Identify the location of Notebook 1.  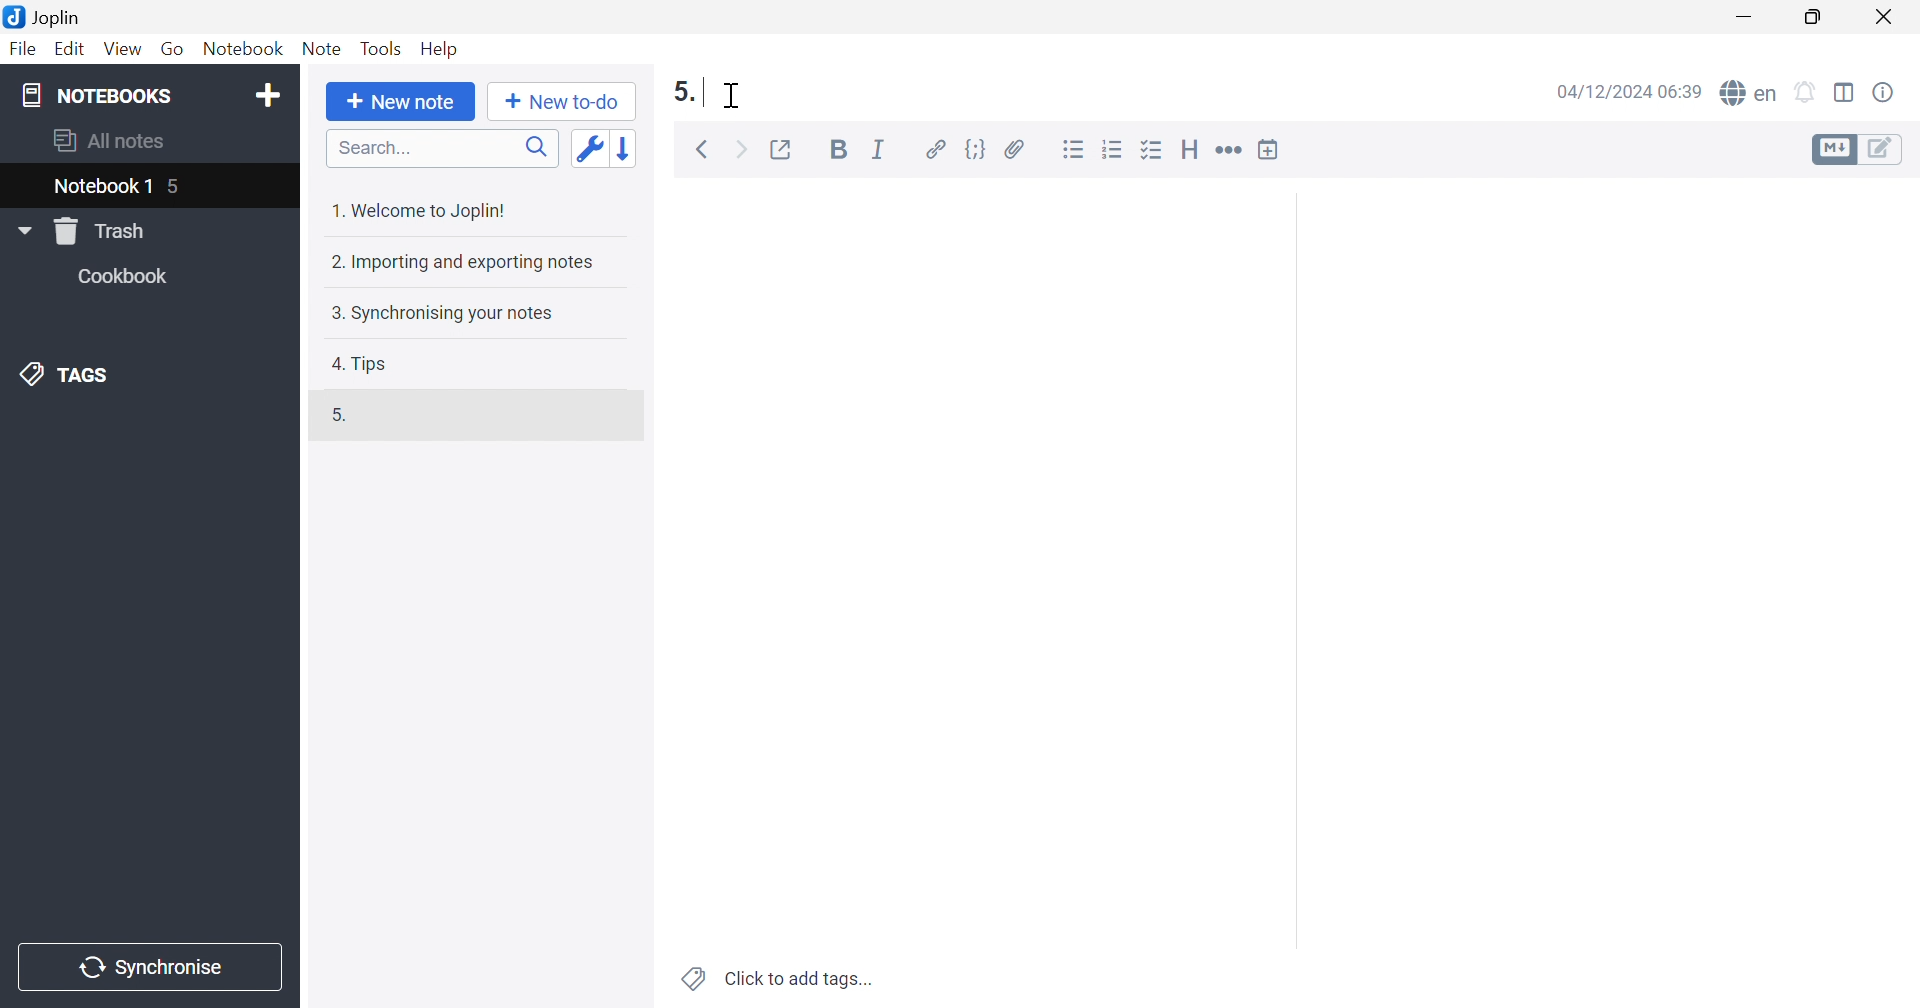
(101, 189).